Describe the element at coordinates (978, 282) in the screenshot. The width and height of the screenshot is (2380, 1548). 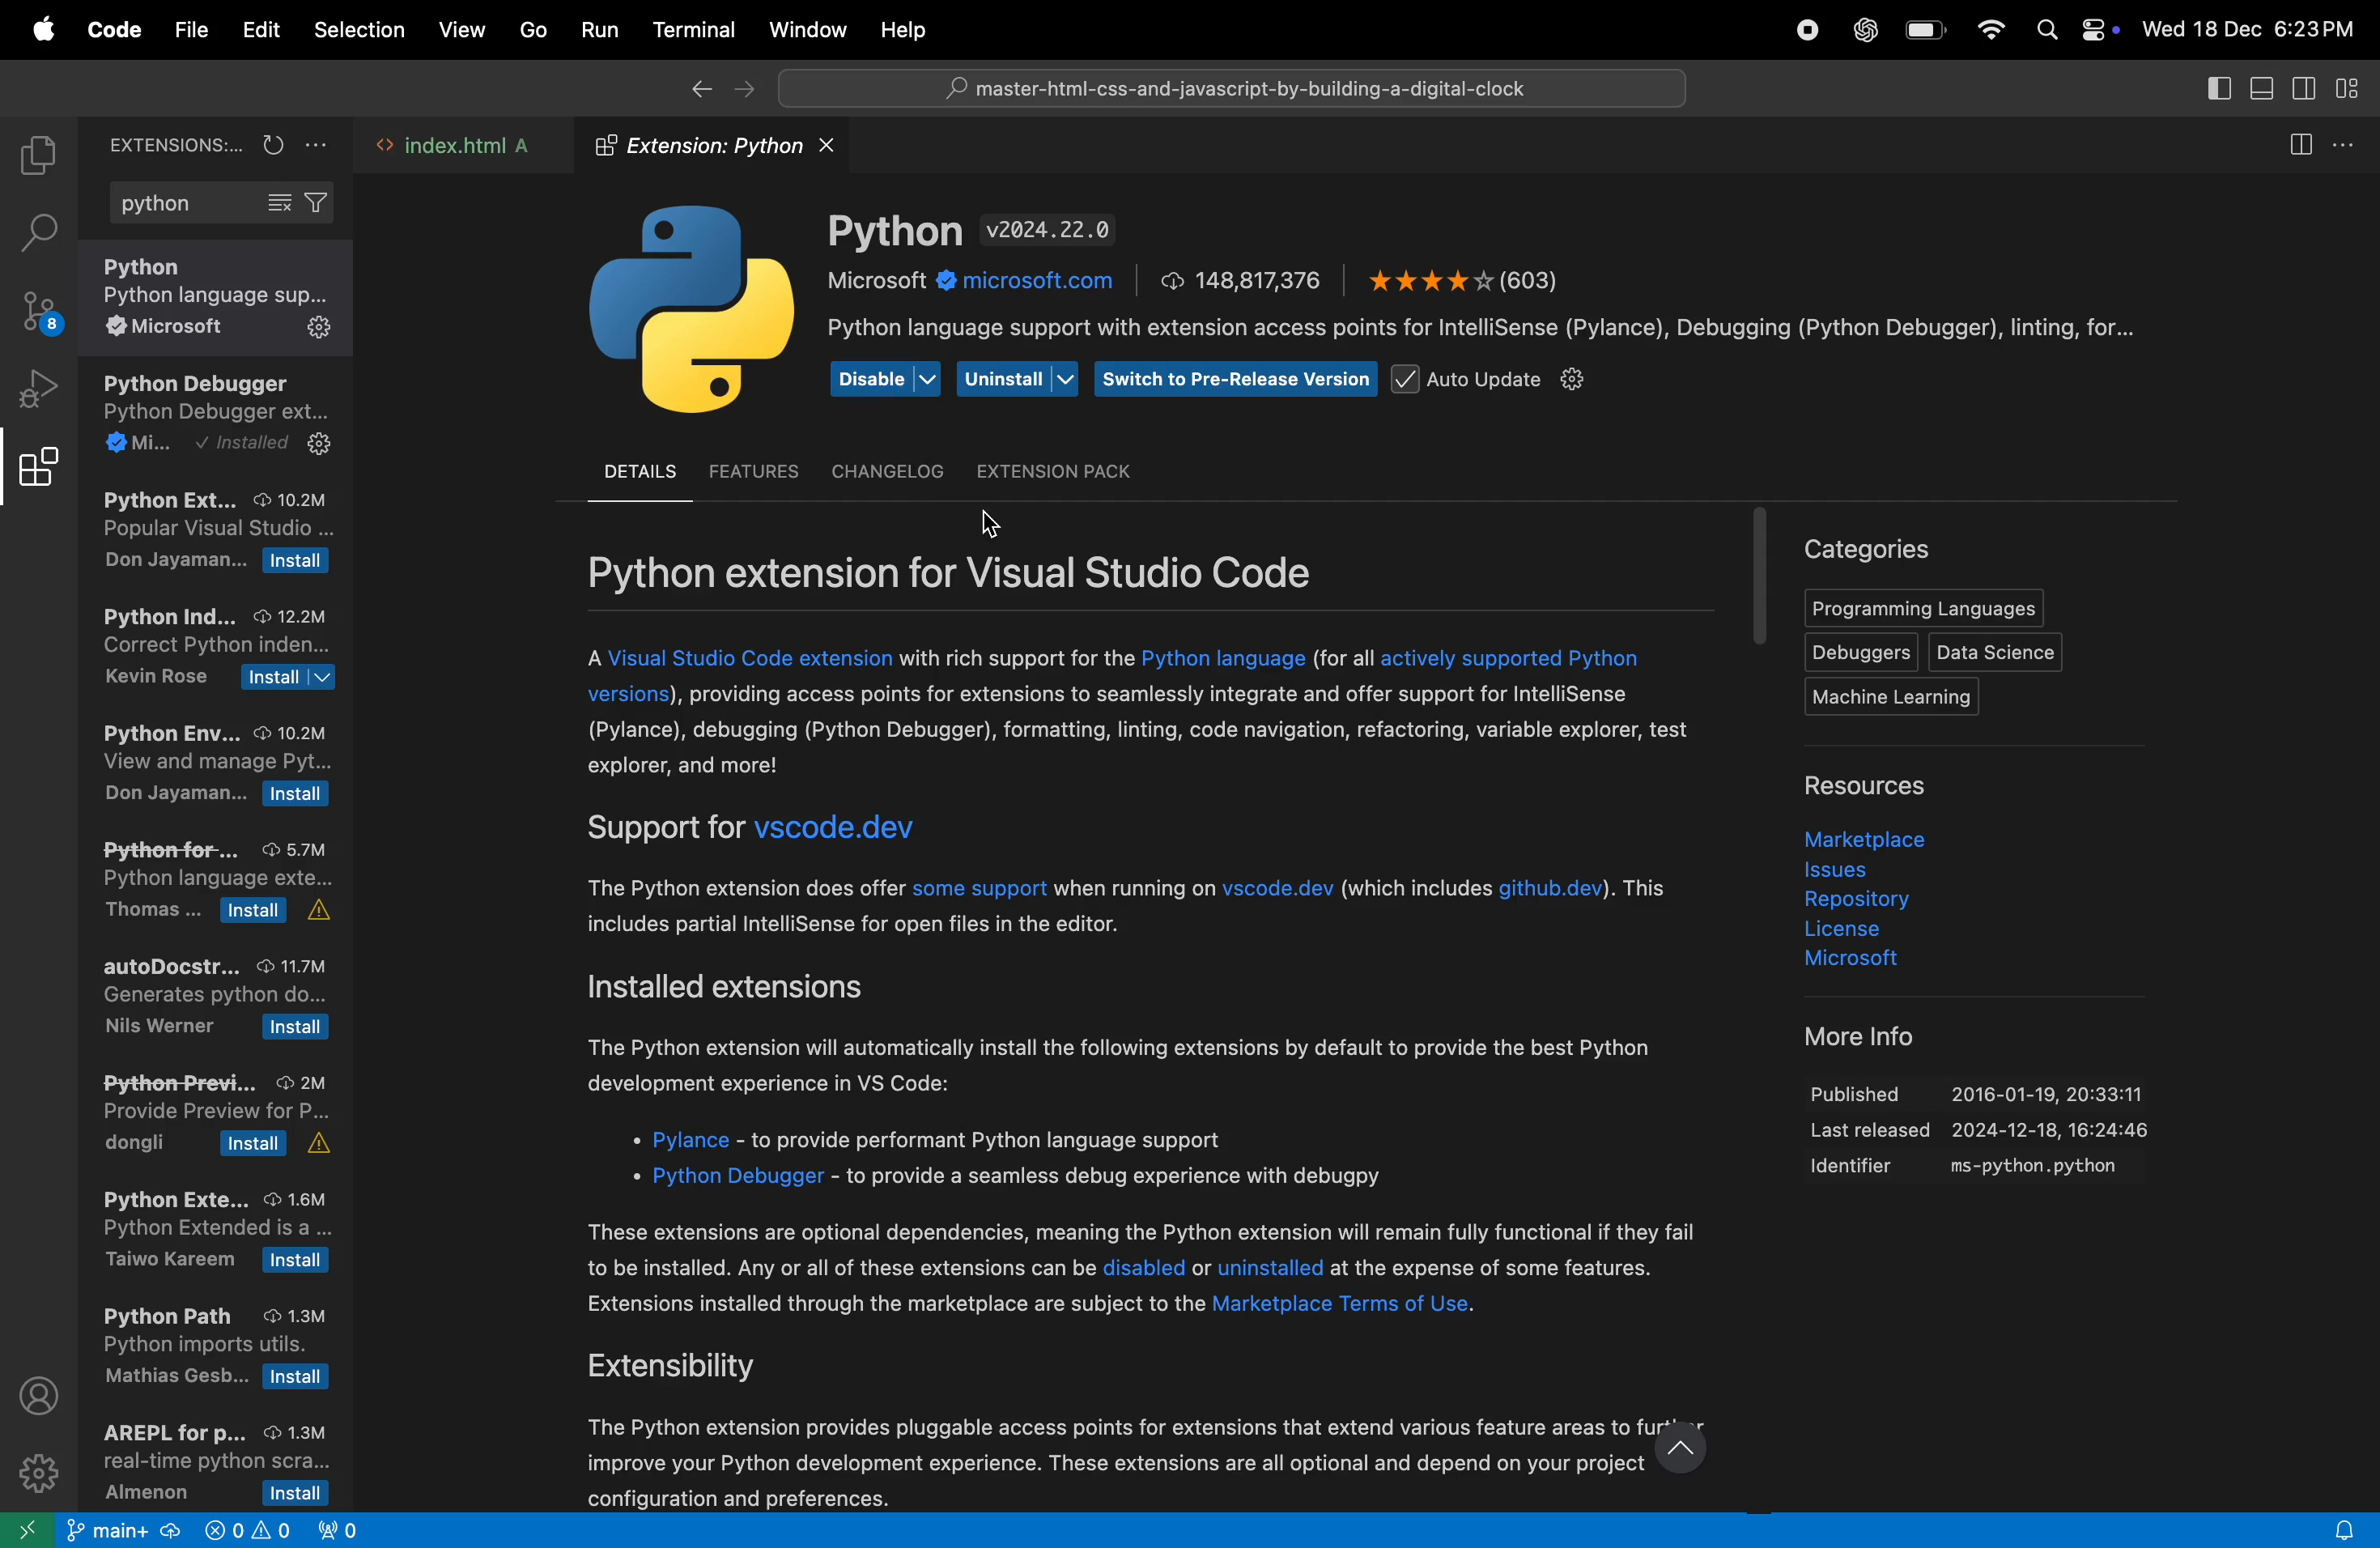
I see `url` at that location.